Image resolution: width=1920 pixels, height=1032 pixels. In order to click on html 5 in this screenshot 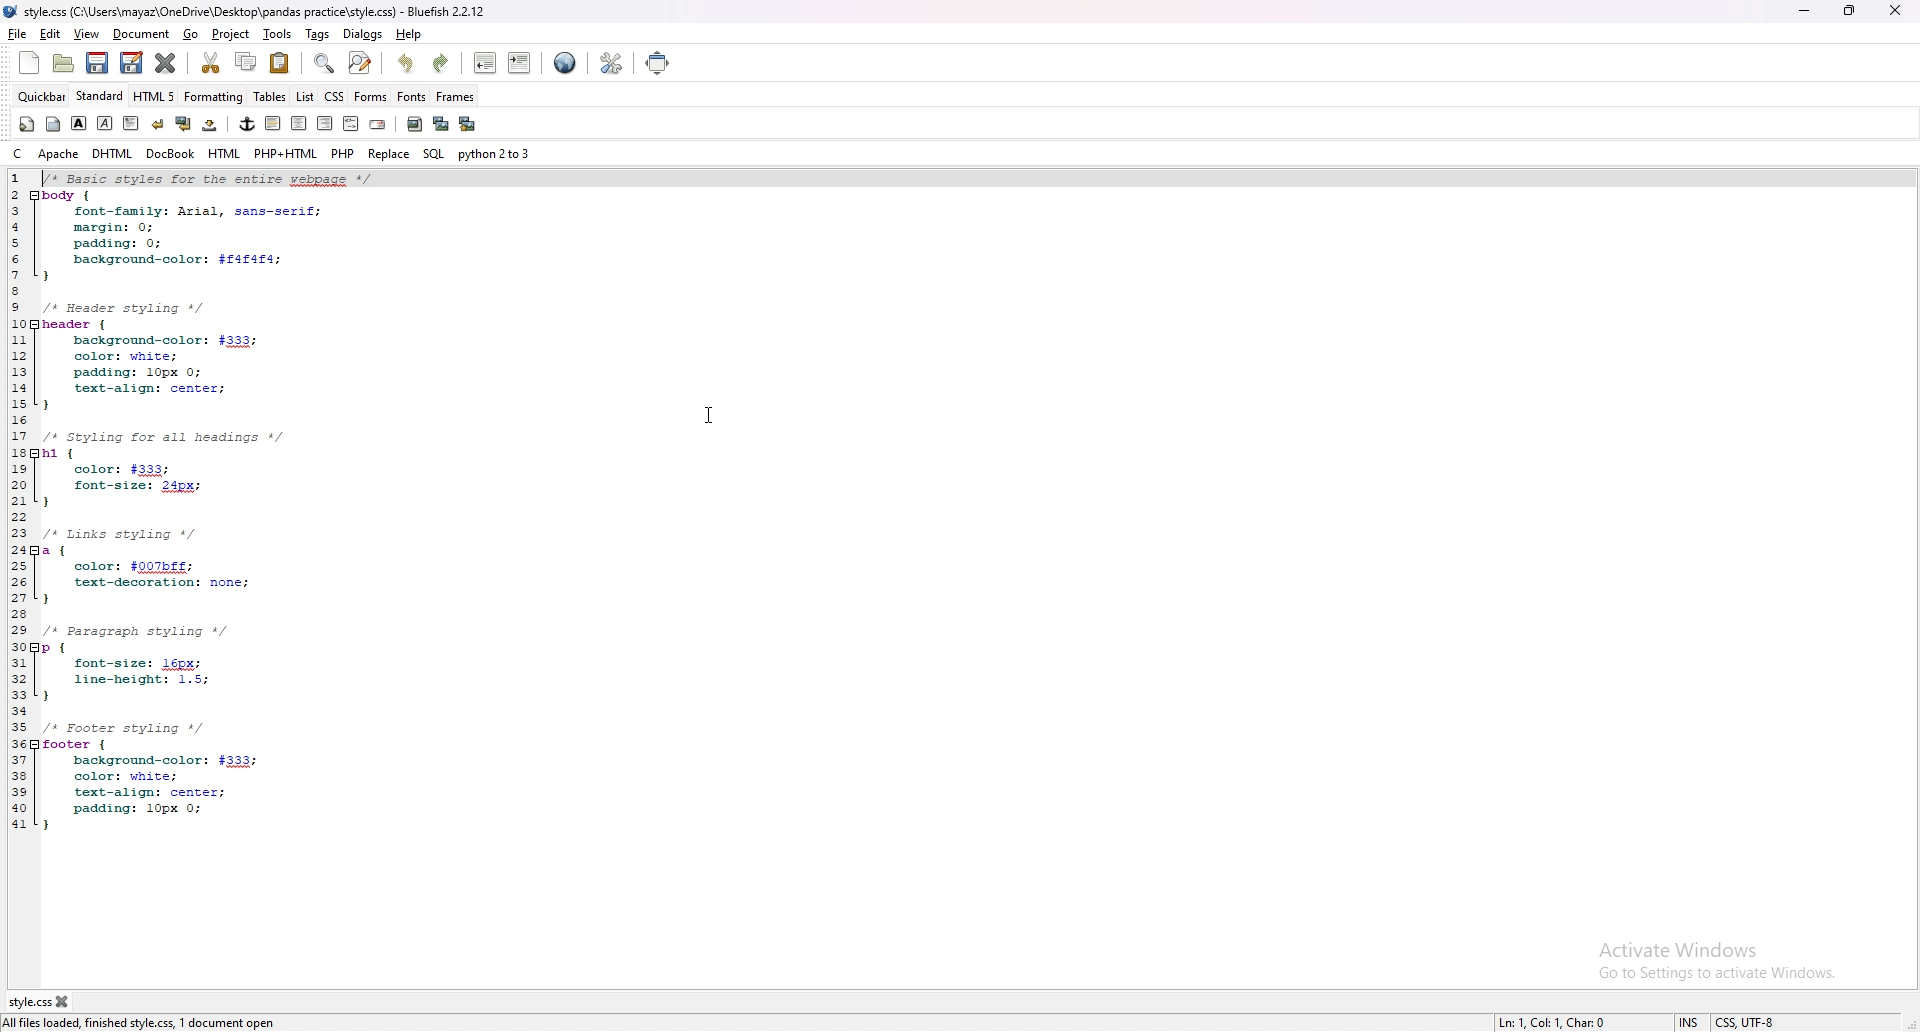, I will do `click(154, 96)`.